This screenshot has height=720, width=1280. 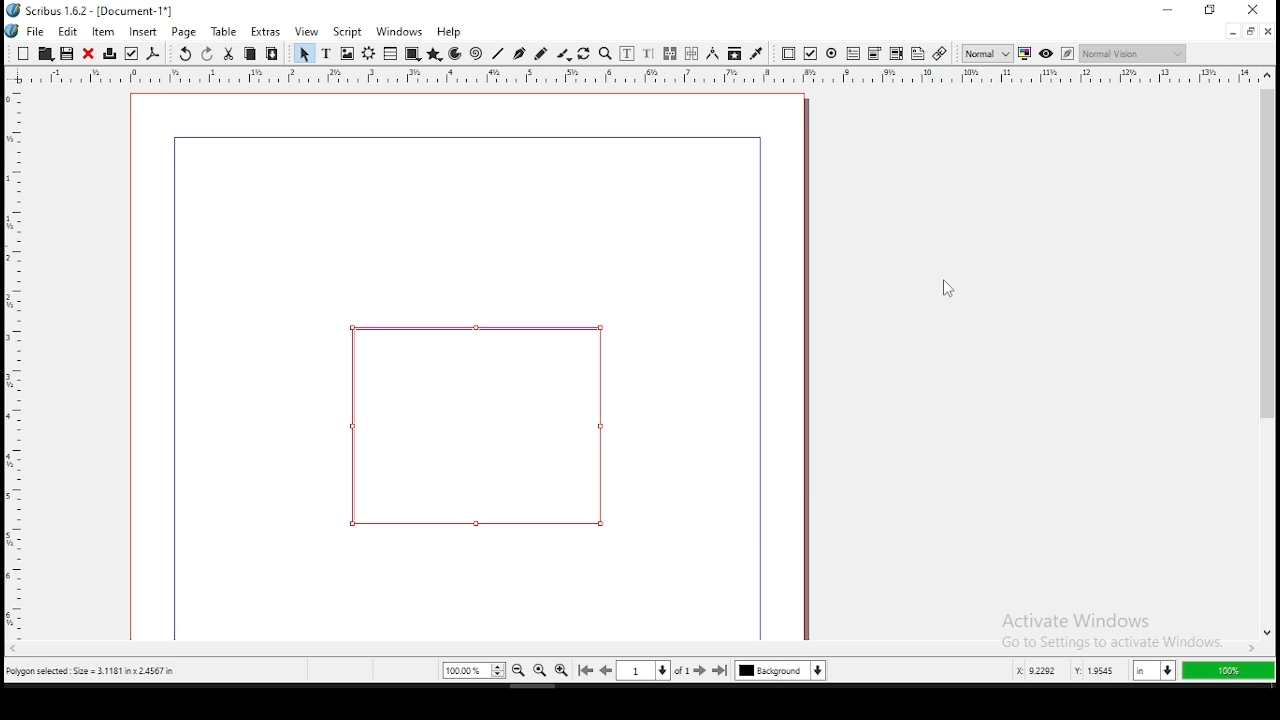 I want to click on restore, so click(x=1250, y=33).